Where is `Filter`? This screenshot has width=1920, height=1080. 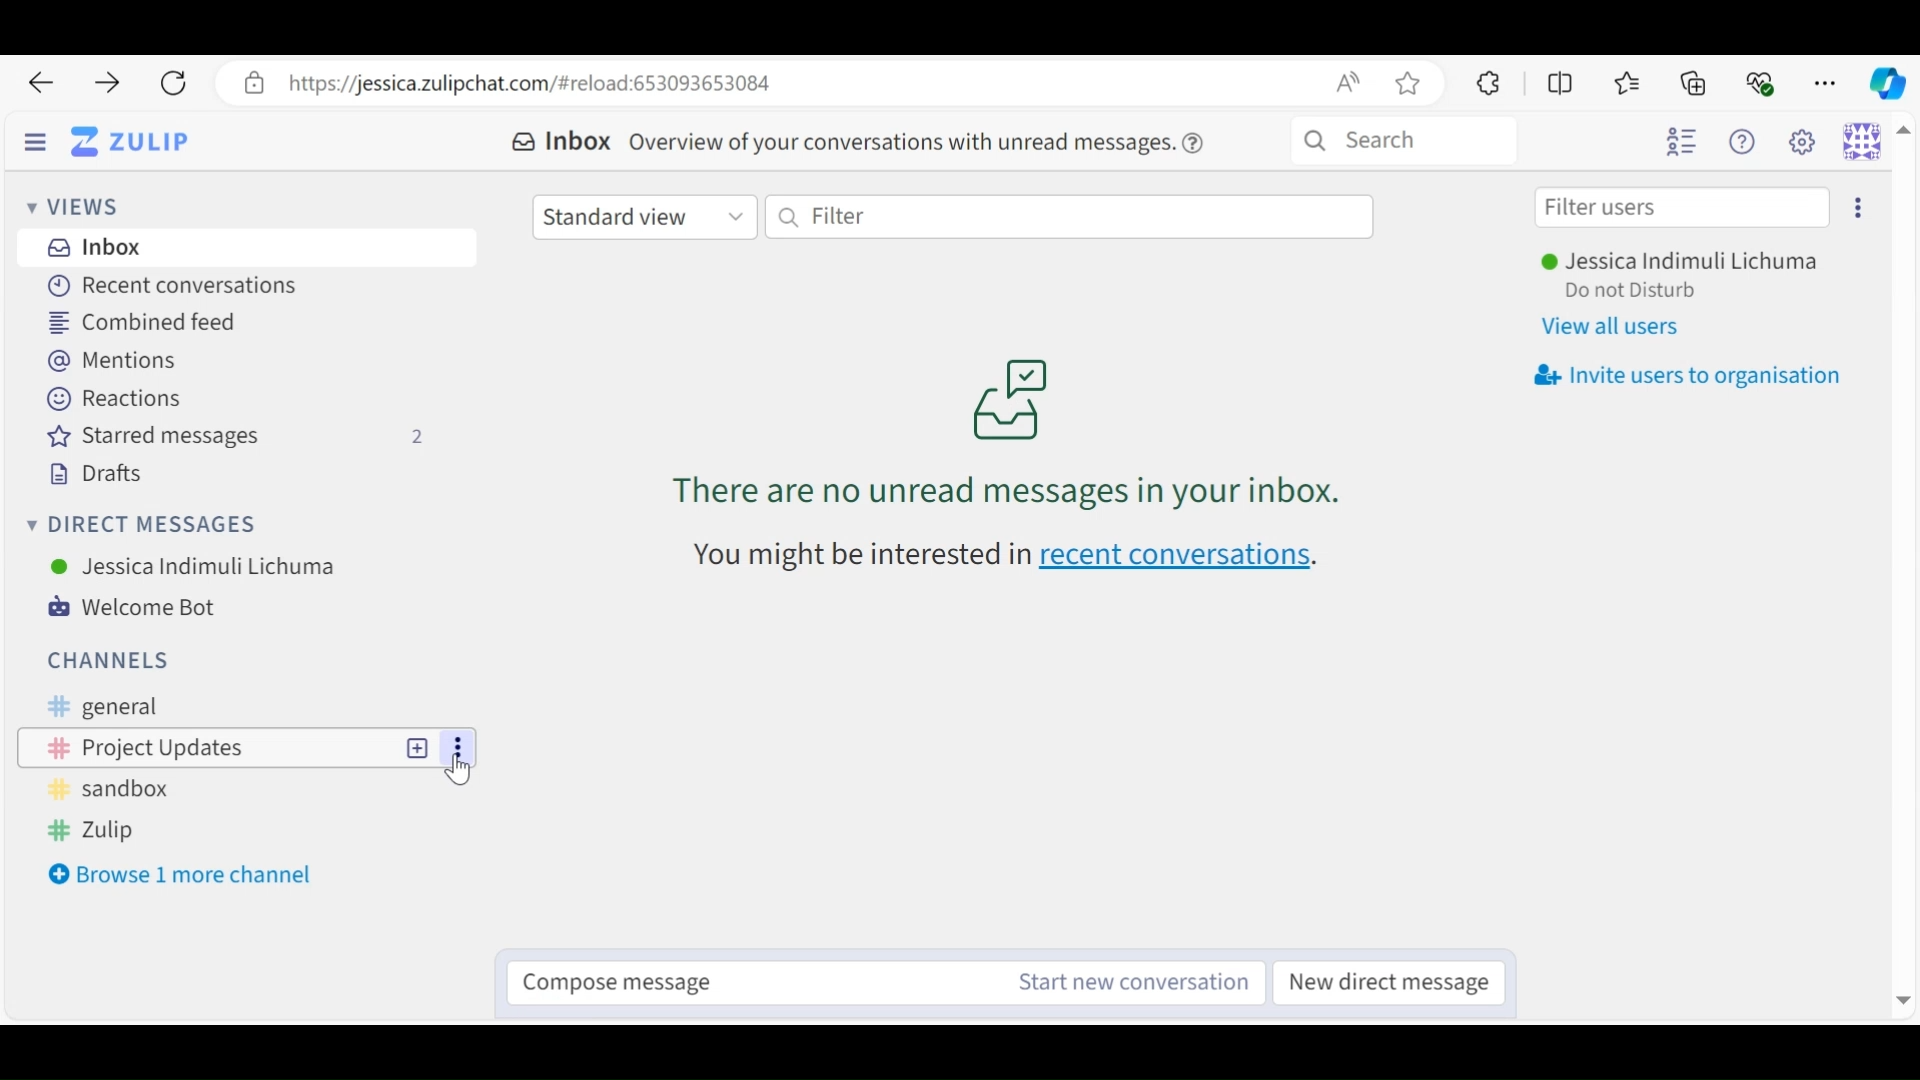
Filter is located at coordinates (1069, 215).